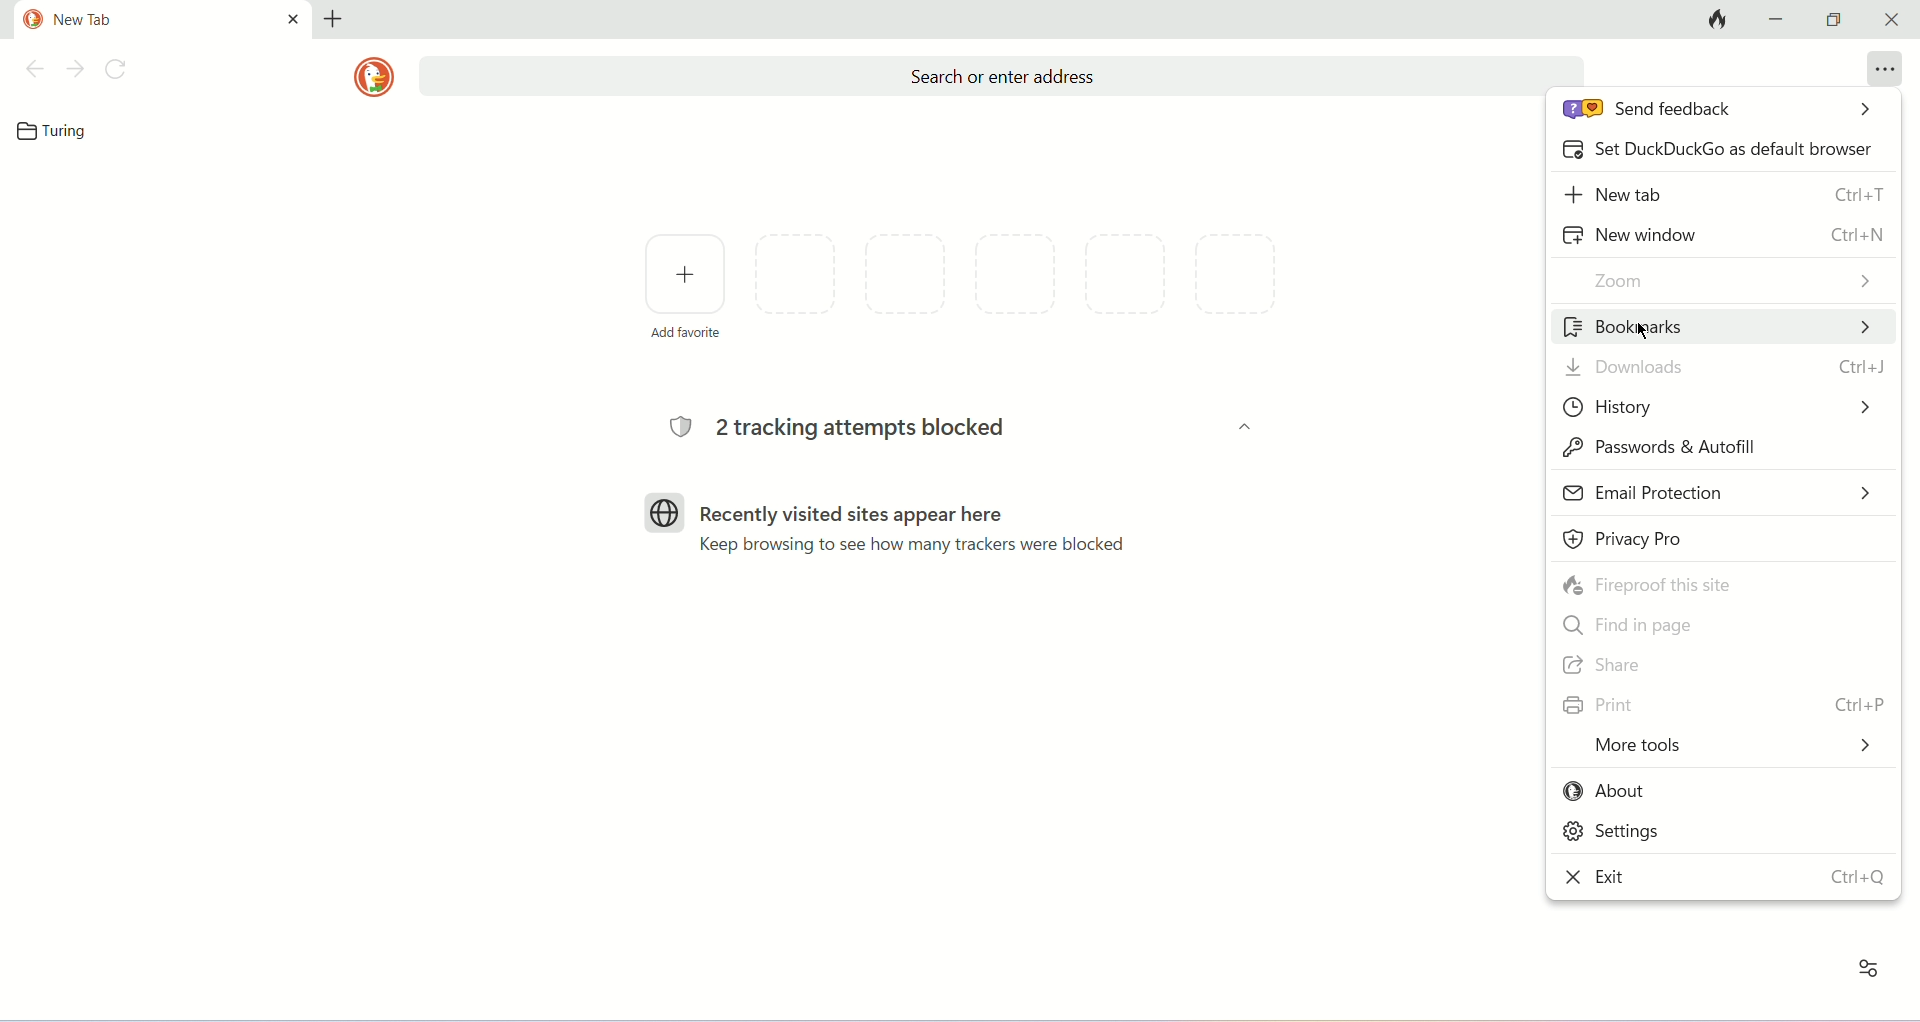  What do you see at coordinates (1720, 626) in the screenshot?
I see `find page` at bounding box center [1720, 626].